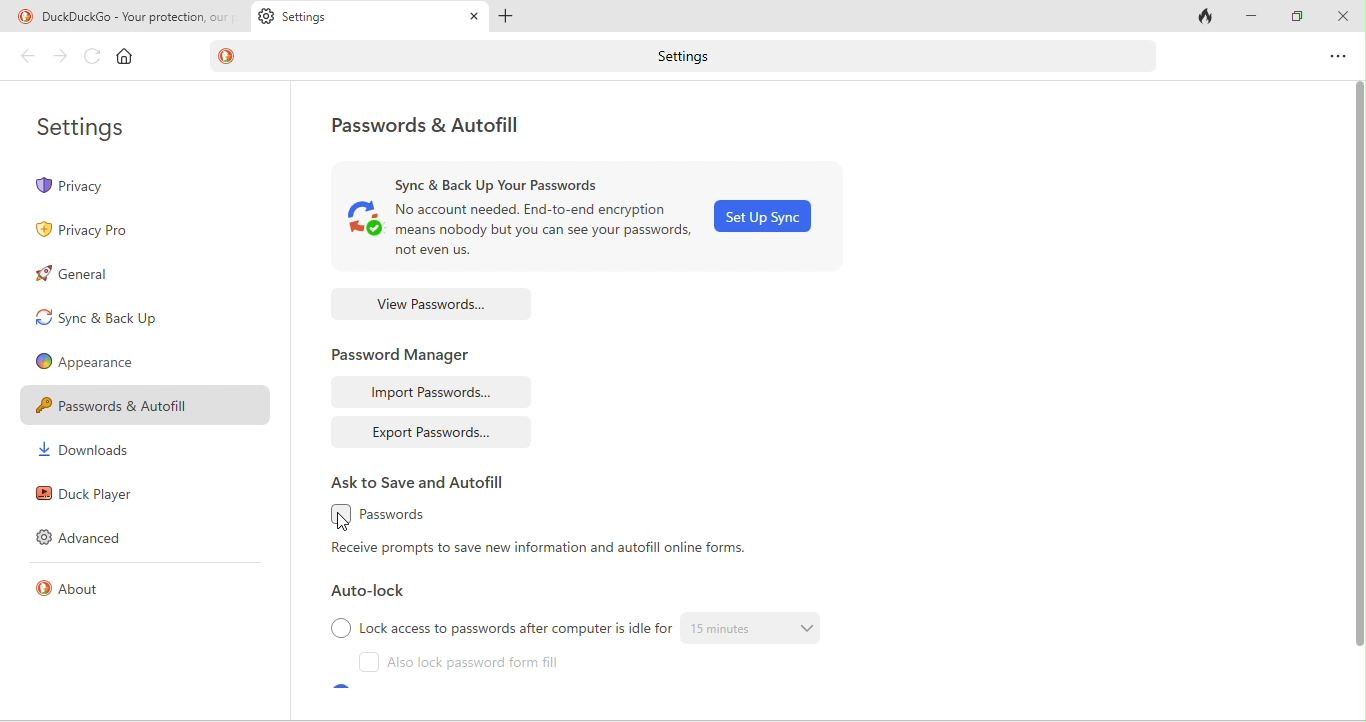 Image resolution: width=1366 pixels, height=722 pixels. I want to click on passwords, so click(396, 518).